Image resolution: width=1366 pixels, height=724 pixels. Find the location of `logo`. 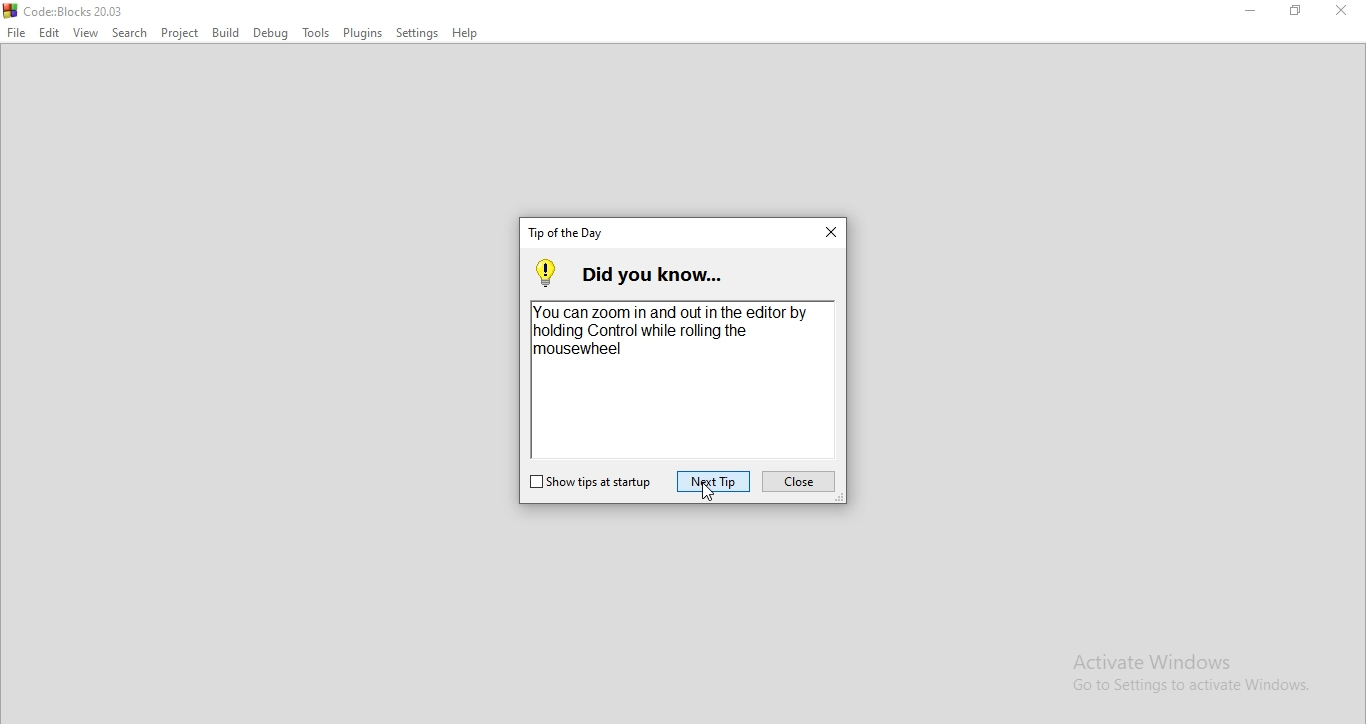

logo is located at coordinates (64, 9).